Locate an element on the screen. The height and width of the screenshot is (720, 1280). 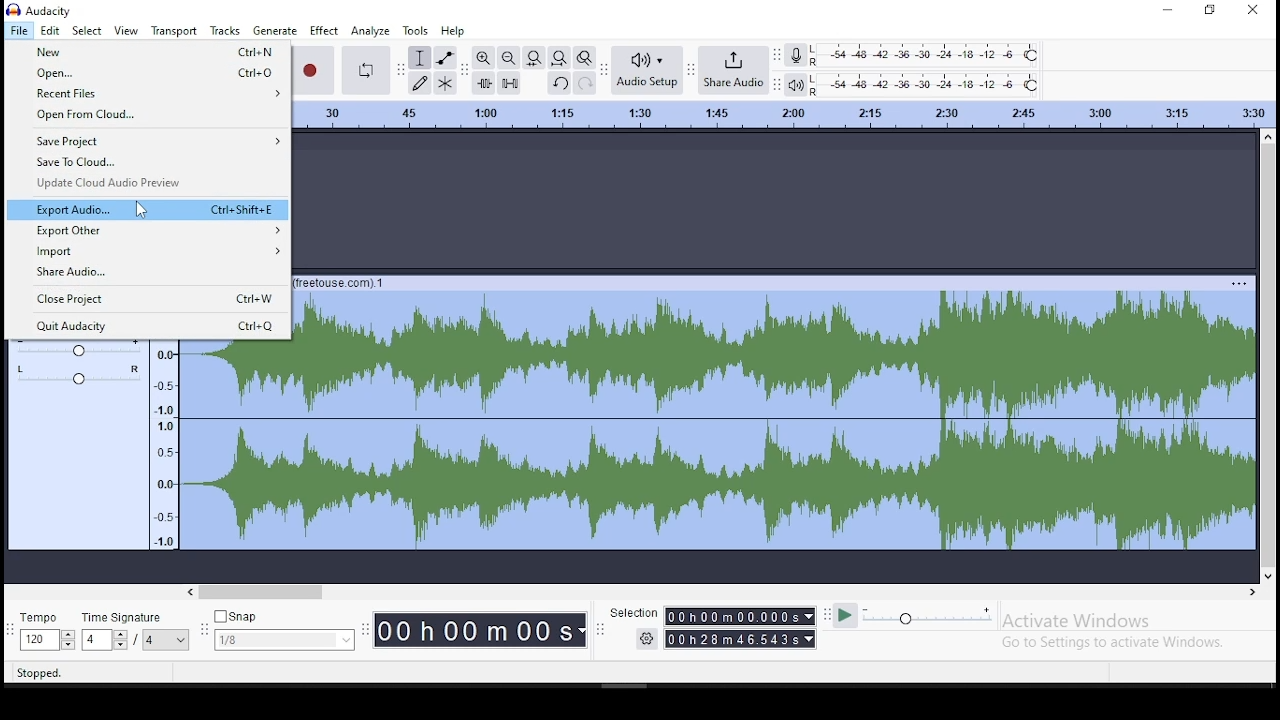
trim audio outside selection is located at coordinates (482, 83).